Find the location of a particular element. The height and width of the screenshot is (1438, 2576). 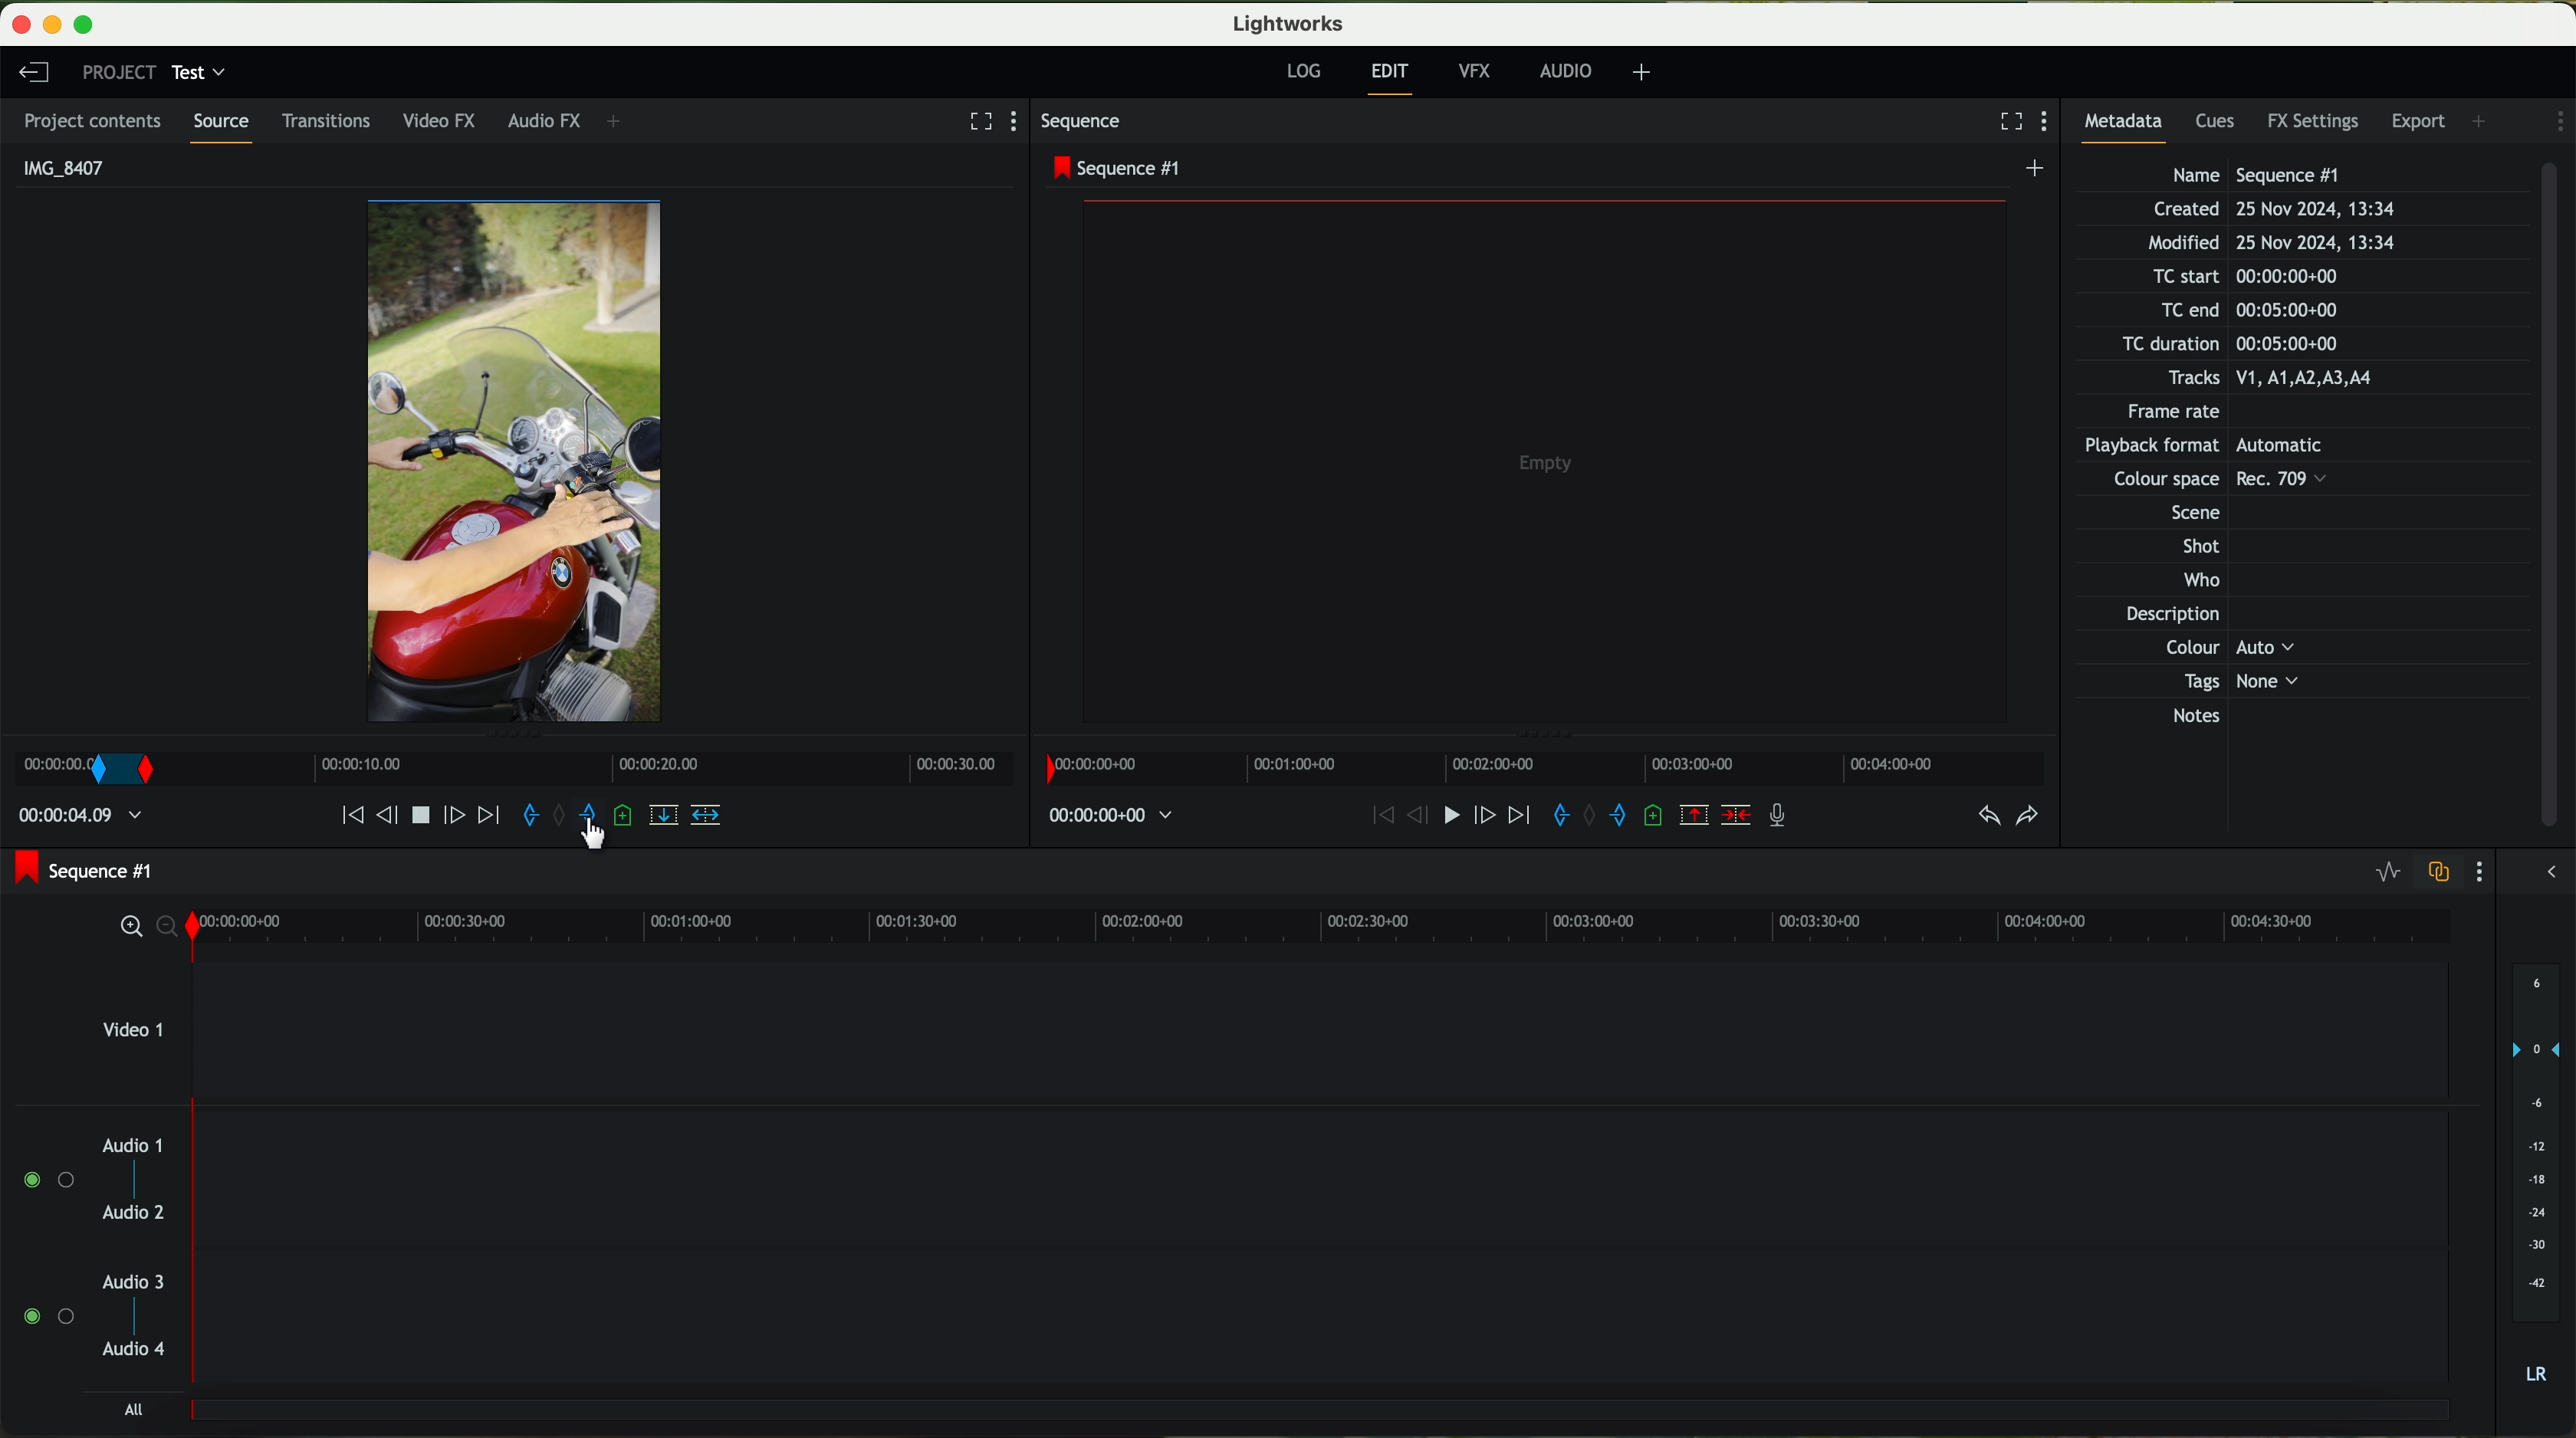

audio FX is located at coordinates (542, 121).